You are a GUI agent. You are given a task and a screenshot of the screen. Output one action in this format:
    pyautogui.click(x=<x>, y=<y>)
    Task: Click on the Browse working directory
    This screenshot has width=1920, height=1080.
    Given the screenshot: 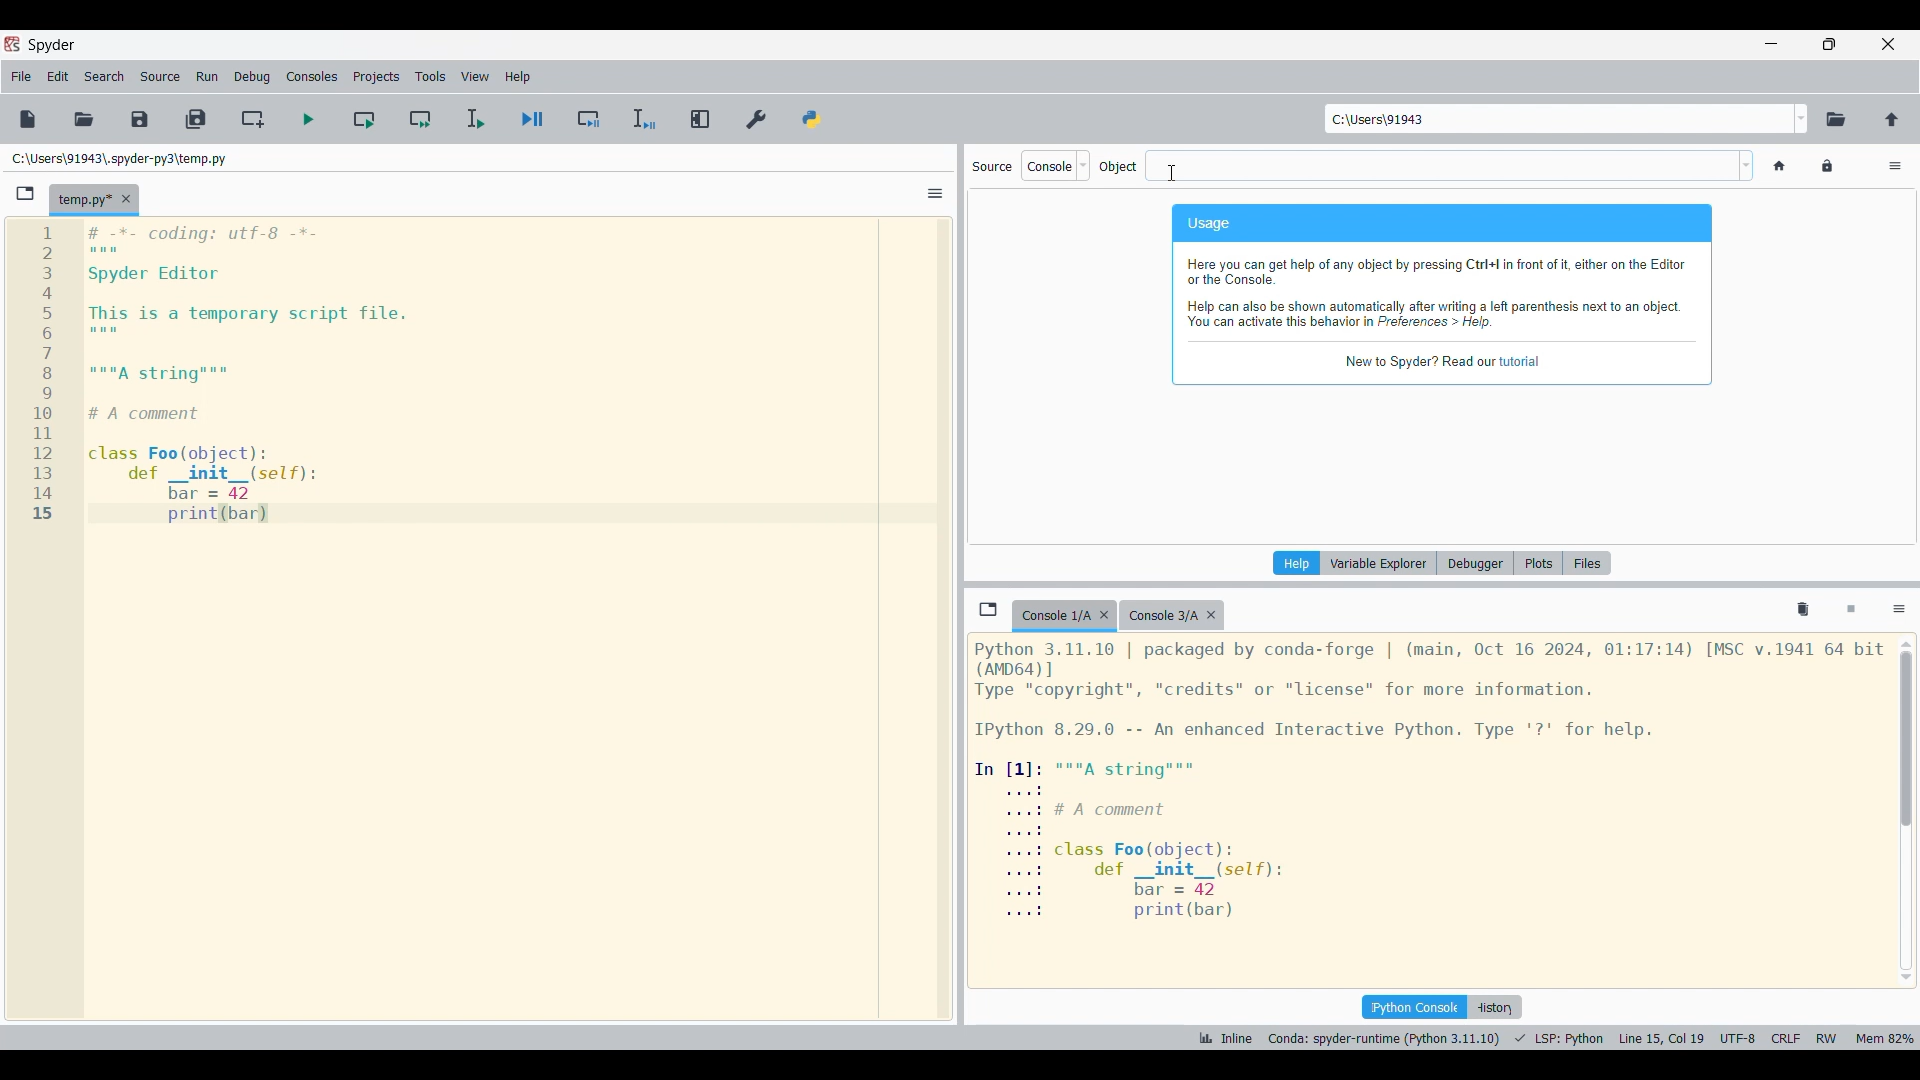 What is the action you would take?
    pyautogui.click(x=1837, y=119)
    